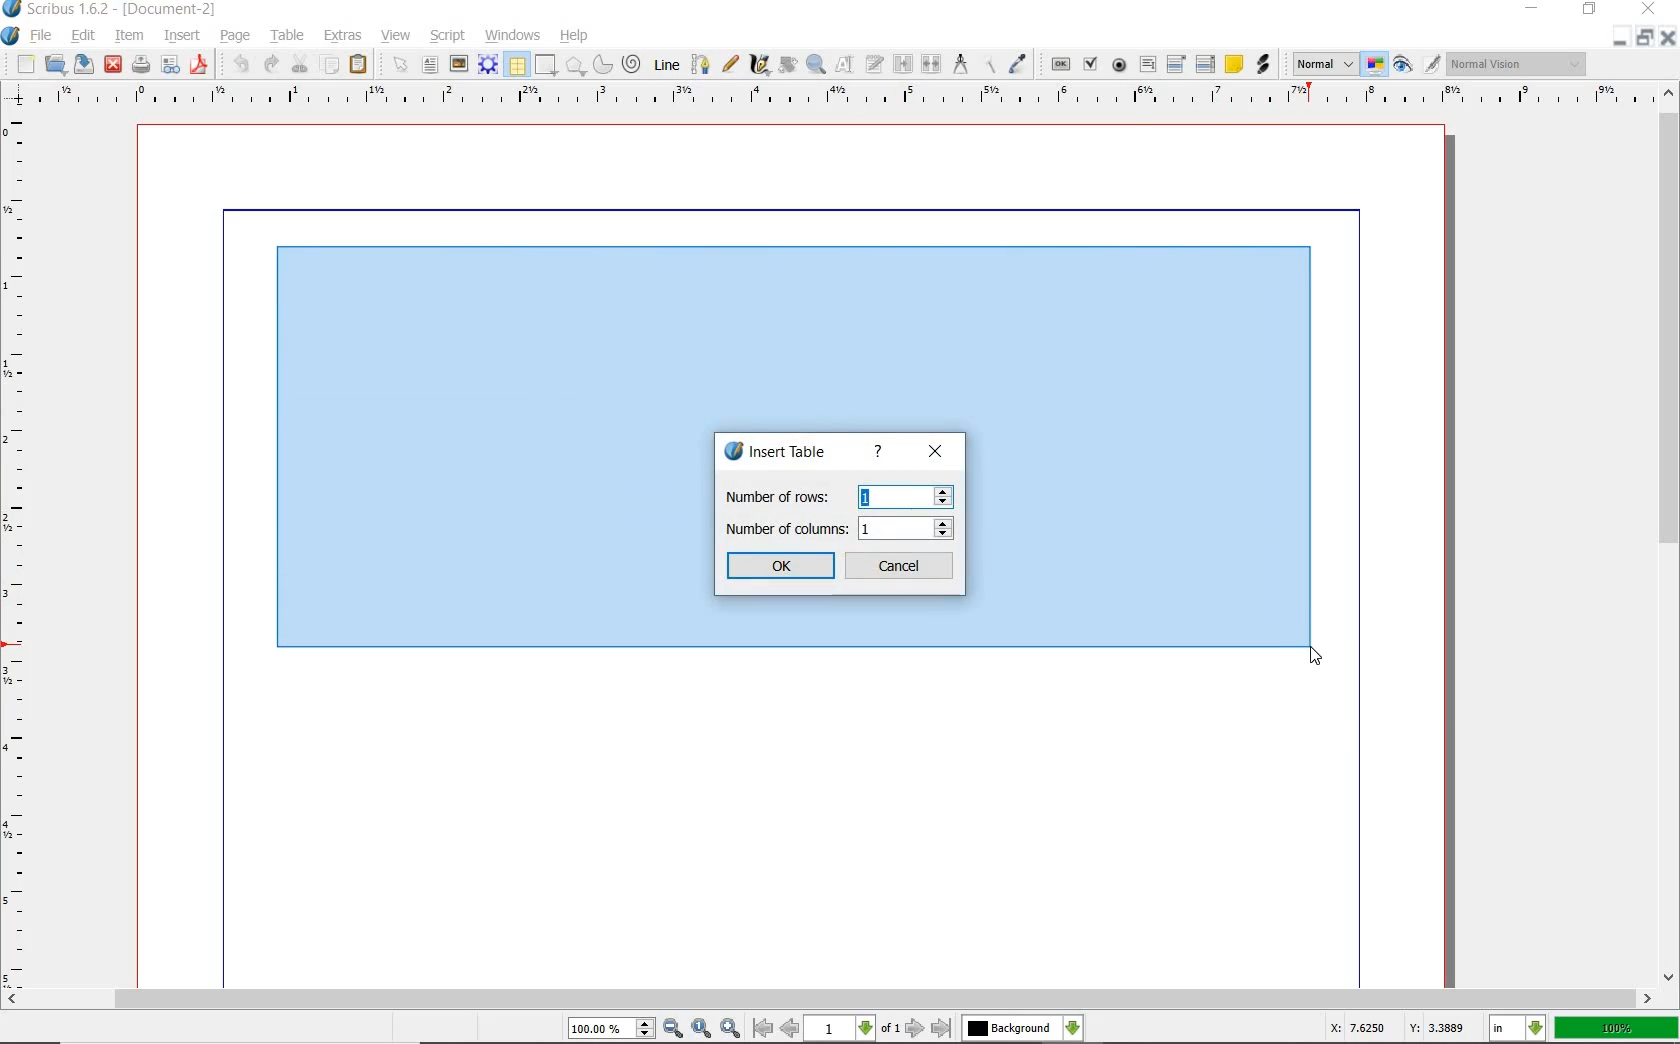 The height and width of the screenshot is (1044, 1680). What do you see at coordinates (1120, 66) in the screenshot?
I see `pdf radio button` at bounding box center [1120, 66].